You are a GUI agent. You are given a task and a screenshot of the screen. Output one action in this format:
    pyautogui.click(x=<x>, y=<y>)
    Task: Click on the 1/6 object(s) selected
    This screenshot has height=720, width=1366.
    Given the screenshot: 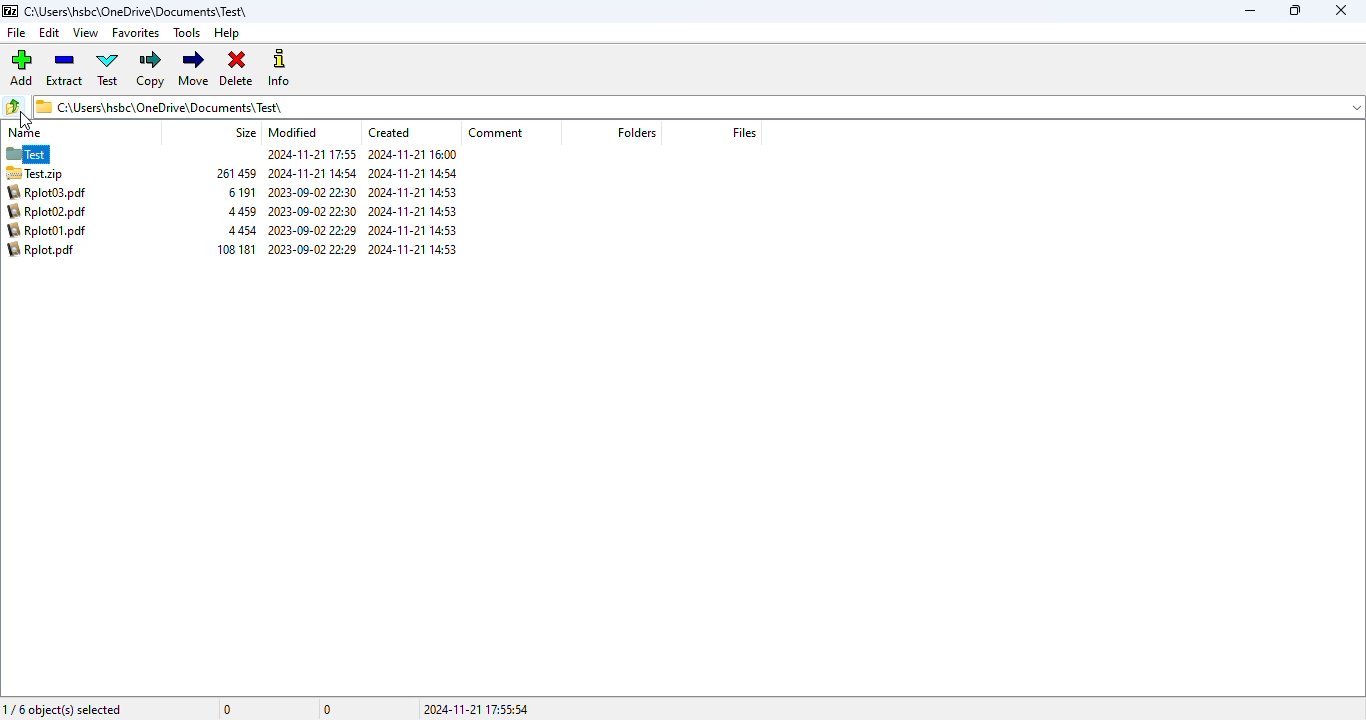 What is the action you would take?
    pyautogui.click(x=62, y=709)
    